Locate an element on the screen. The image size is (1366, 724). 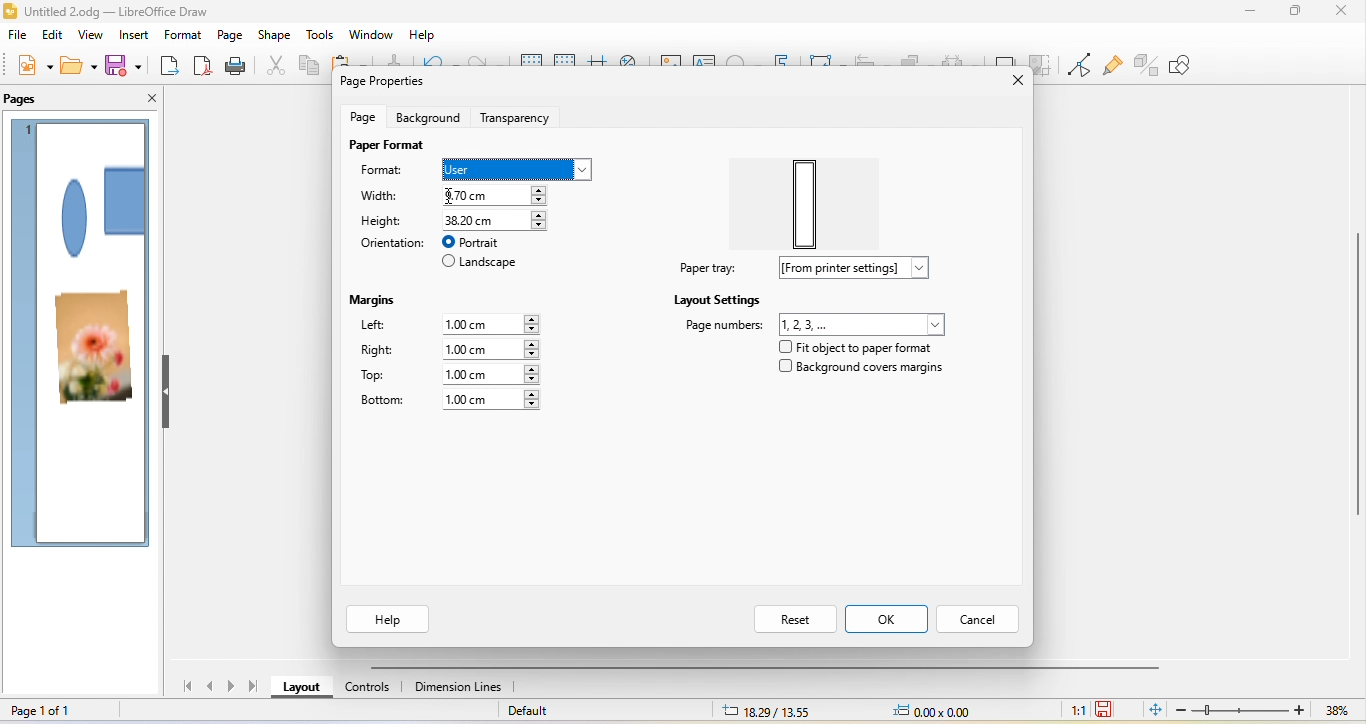
format is located at coordinates (385, 168).